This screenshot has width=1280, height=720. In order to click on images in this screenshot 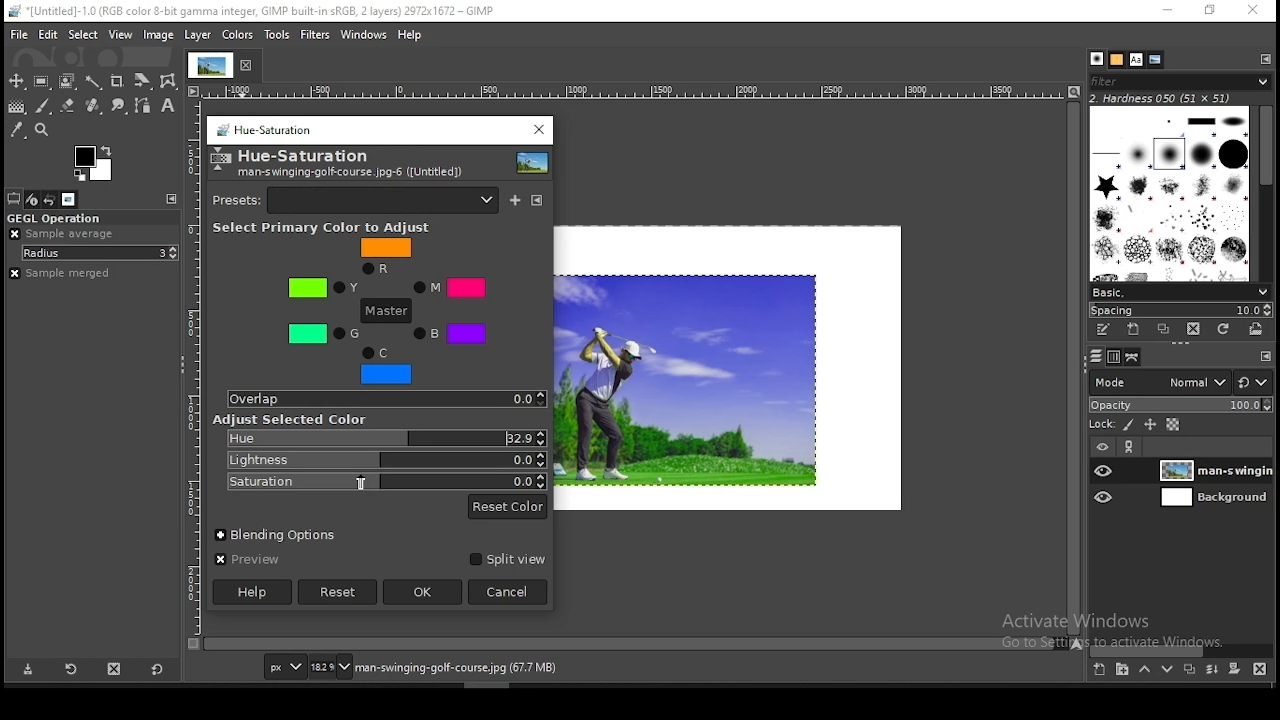, I will do `click(68, 200)`.